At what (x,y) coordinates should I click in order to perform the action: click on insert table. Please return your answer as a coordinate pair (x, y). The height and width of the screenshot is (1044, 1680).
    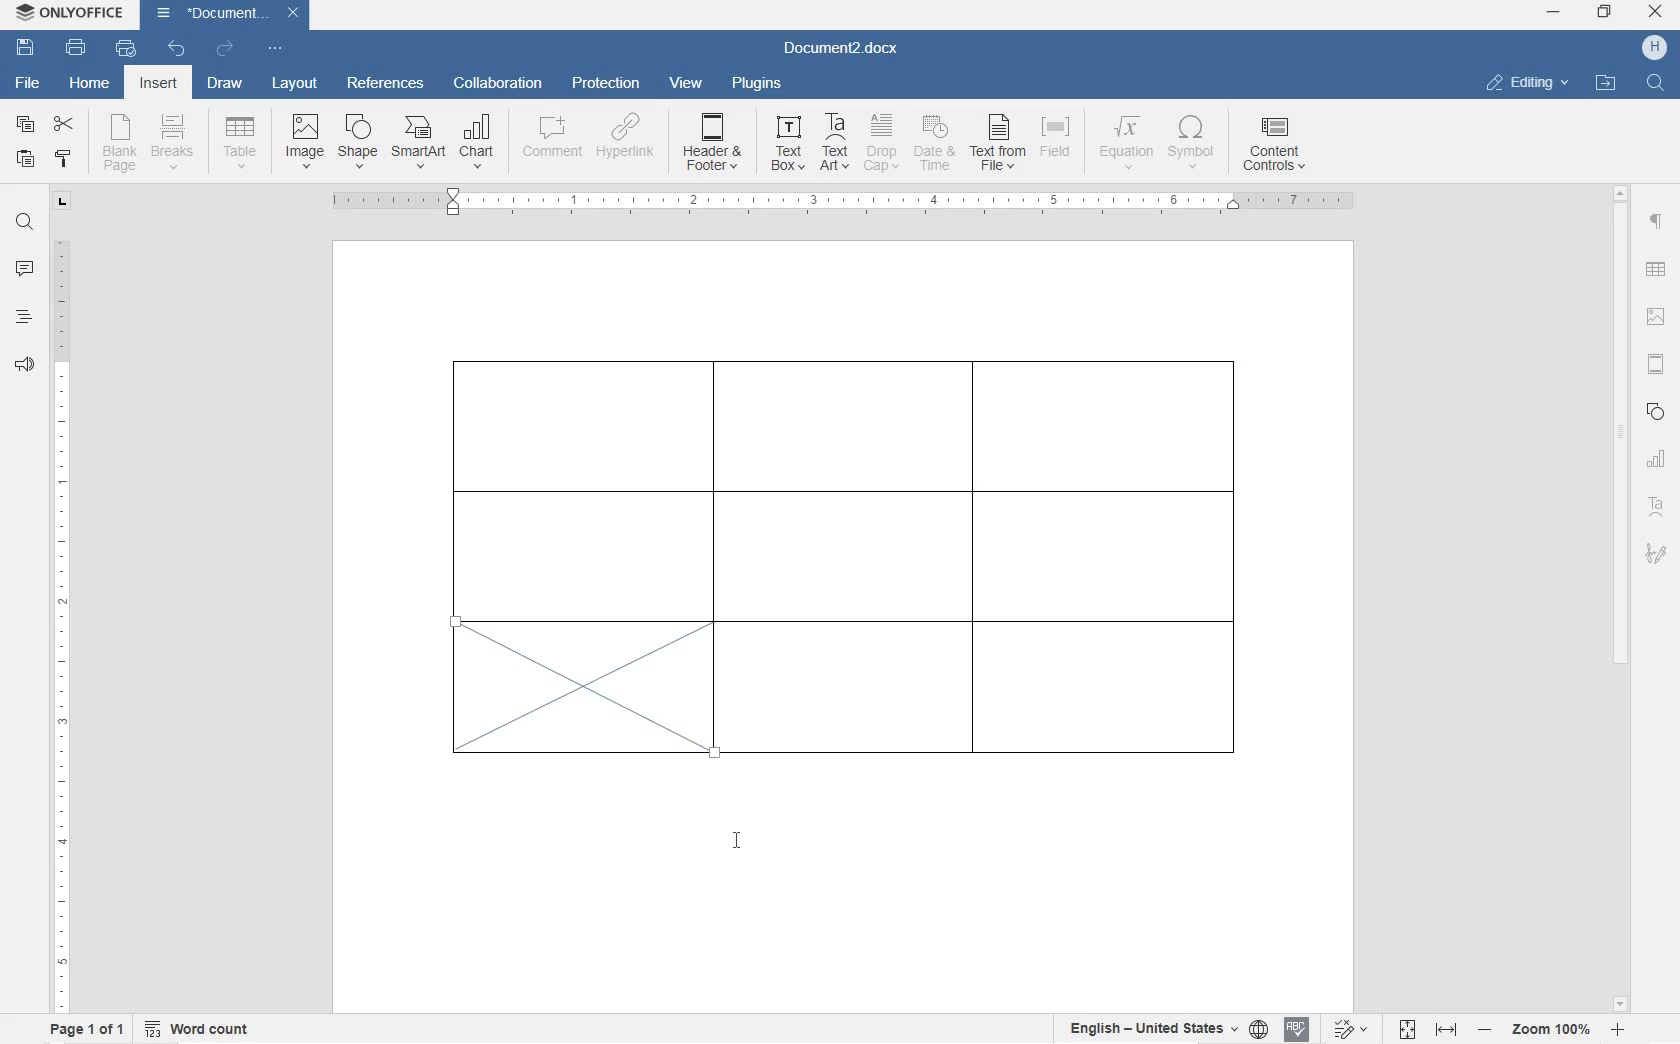
    Looking at the image, I should click on (236, 142).